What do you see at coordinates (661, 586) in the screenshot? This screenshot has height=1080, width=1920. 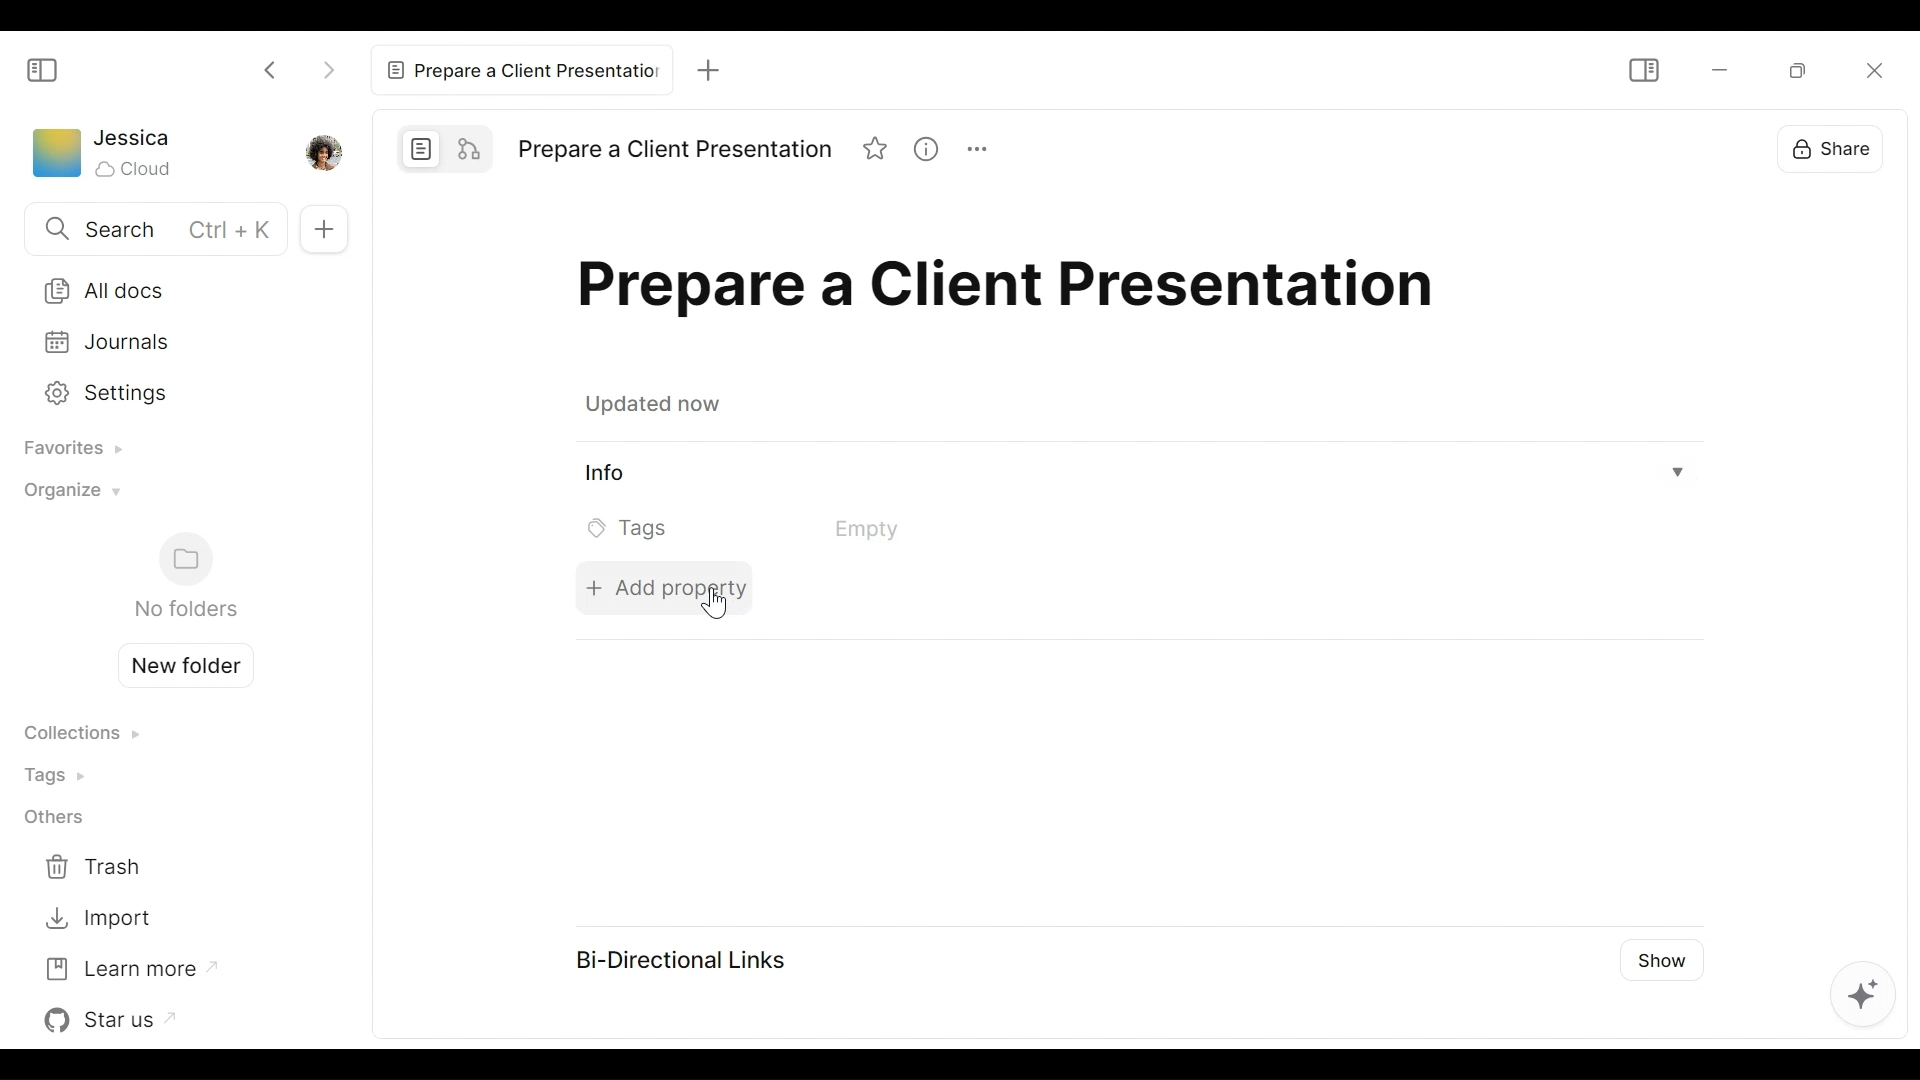 I see `Add property` at bounding box center [661, 586].